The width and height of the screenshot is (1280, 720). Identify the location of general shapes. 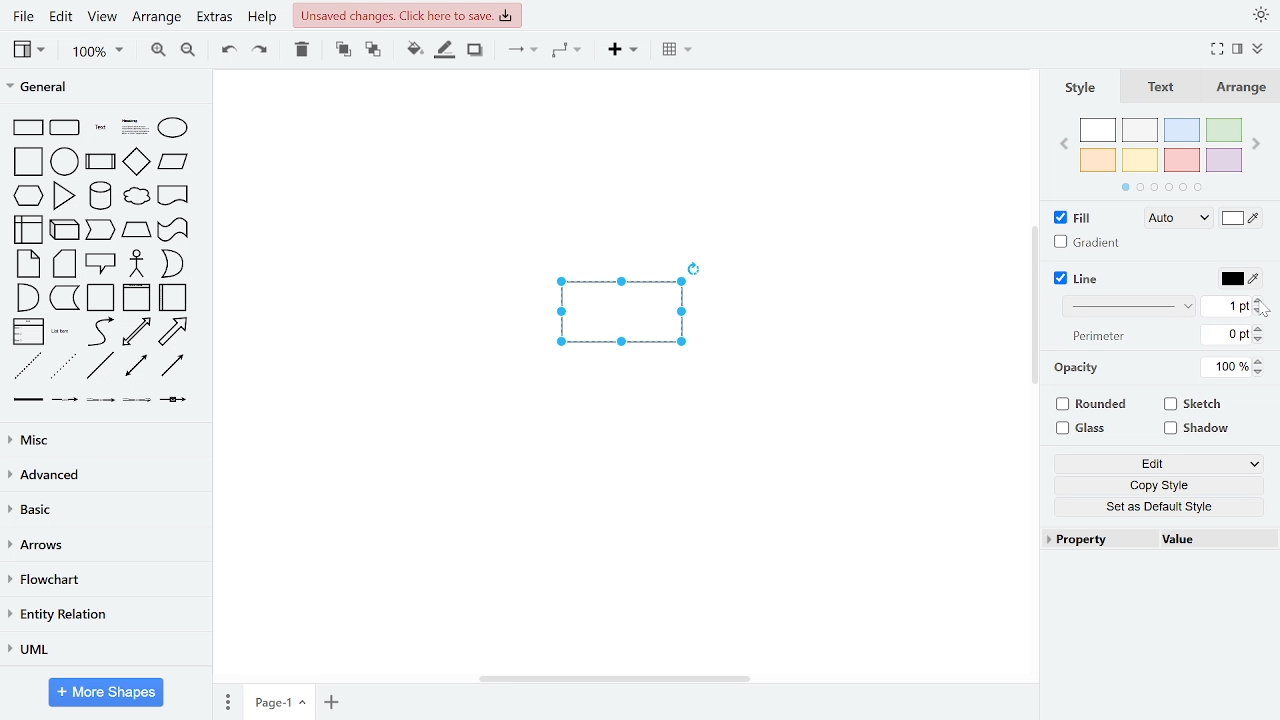
(101, 399).